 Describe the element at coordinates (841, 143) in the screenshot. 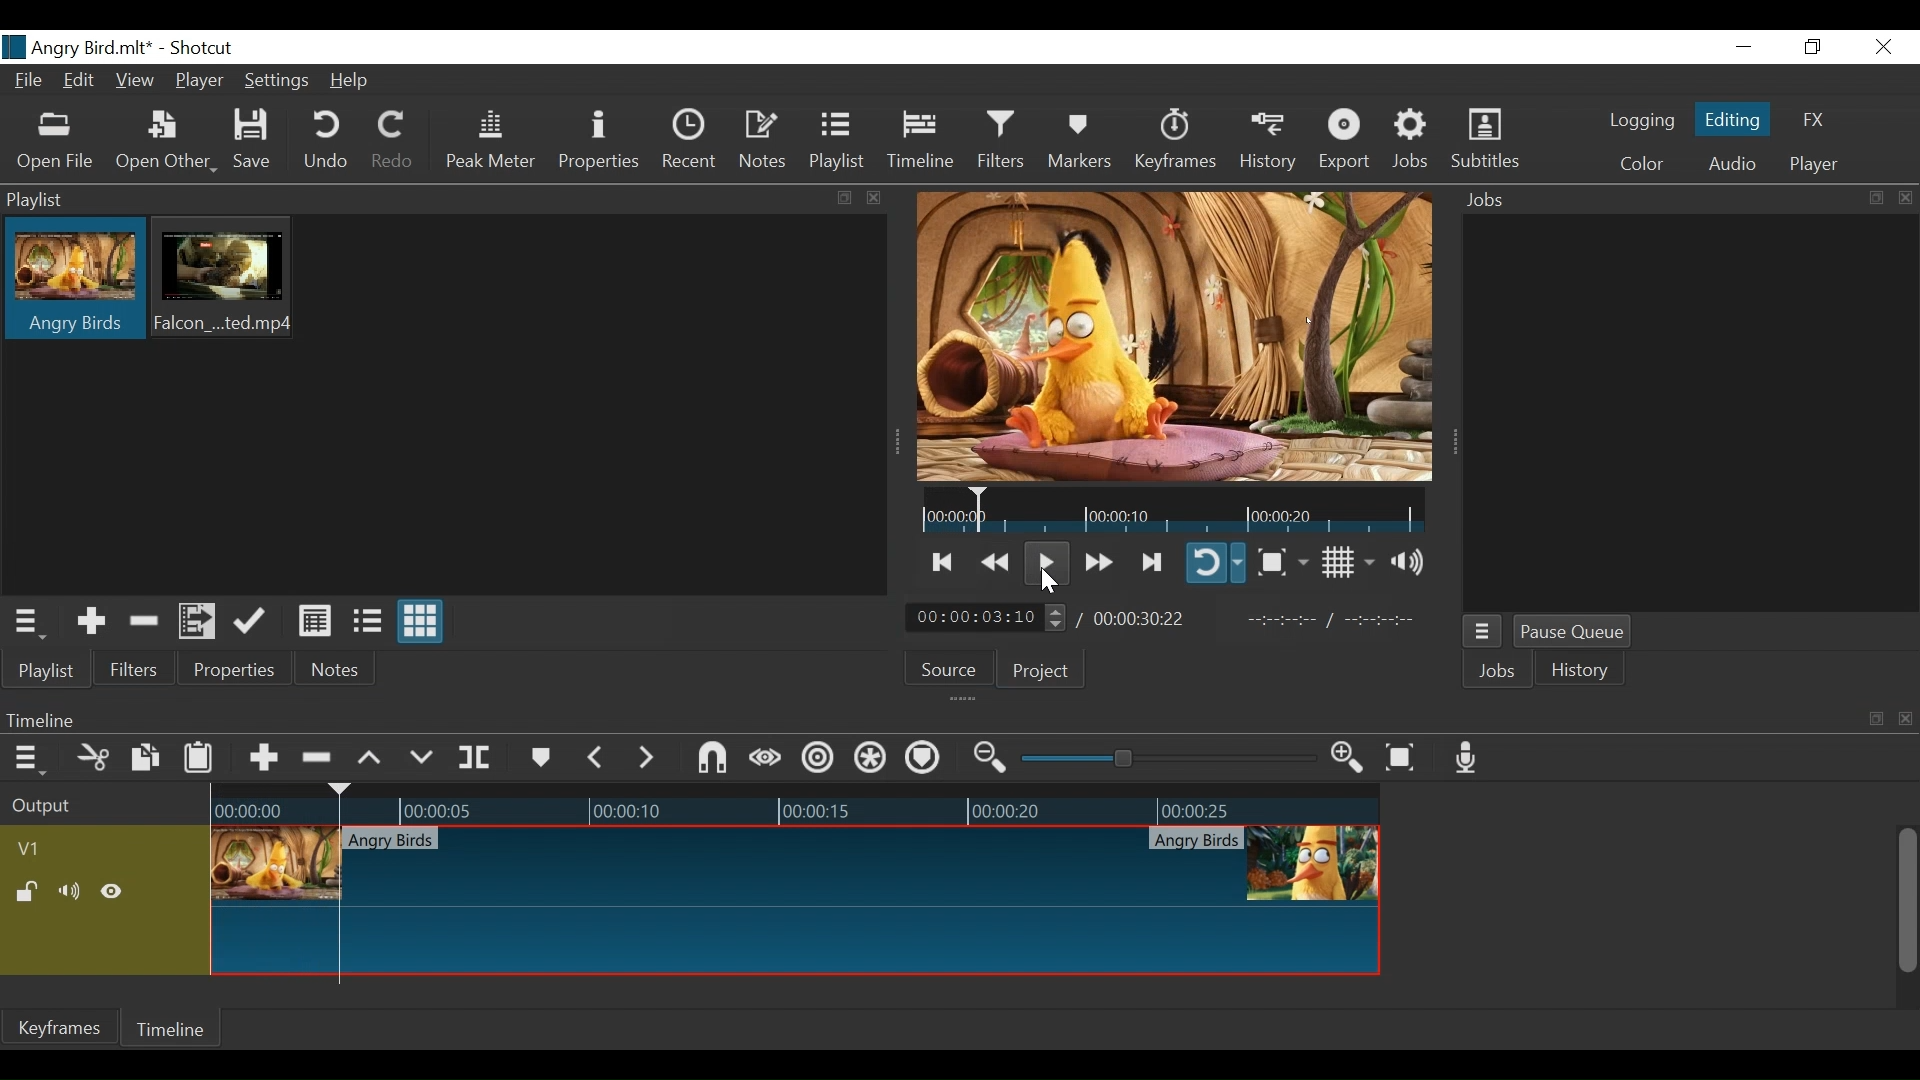

I see `Playlist` at that location.